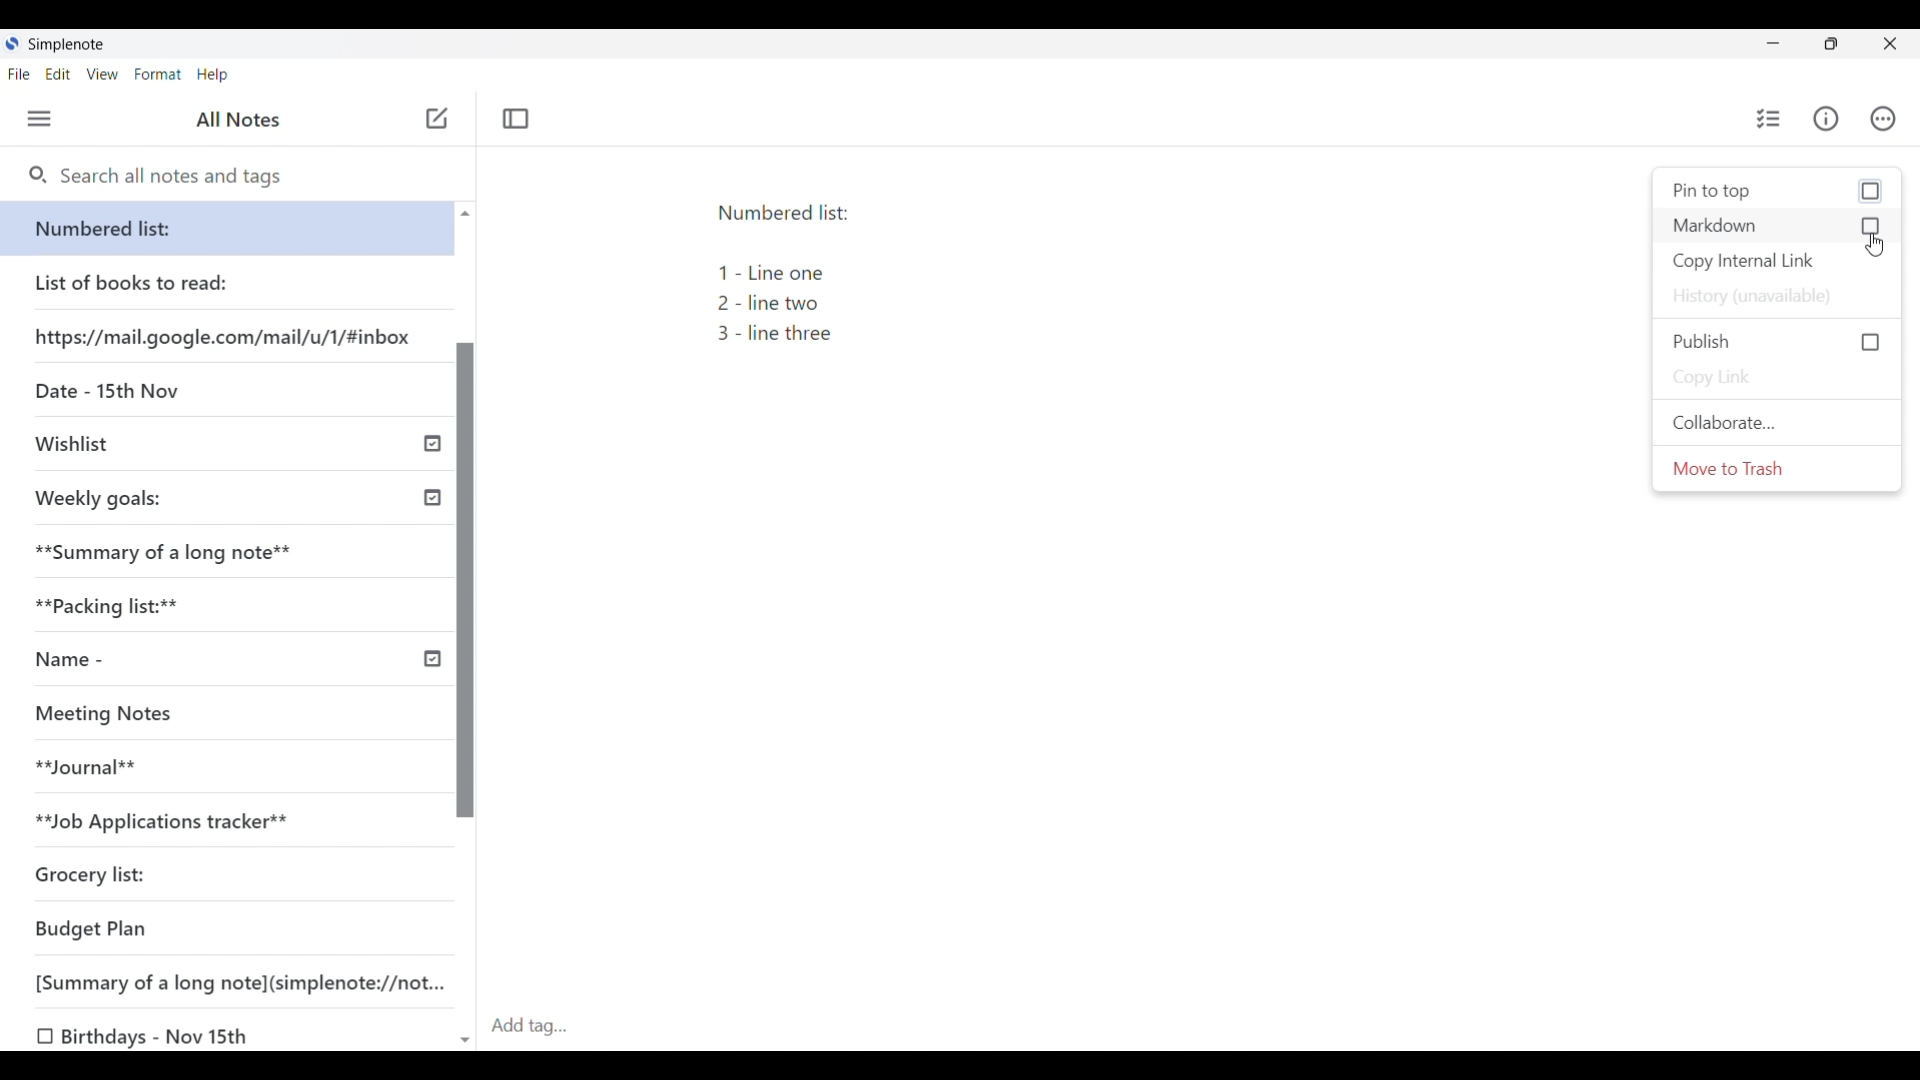  Describe the element at coordinates (40, 118) in the screenshot. I see `Menu` at that location.